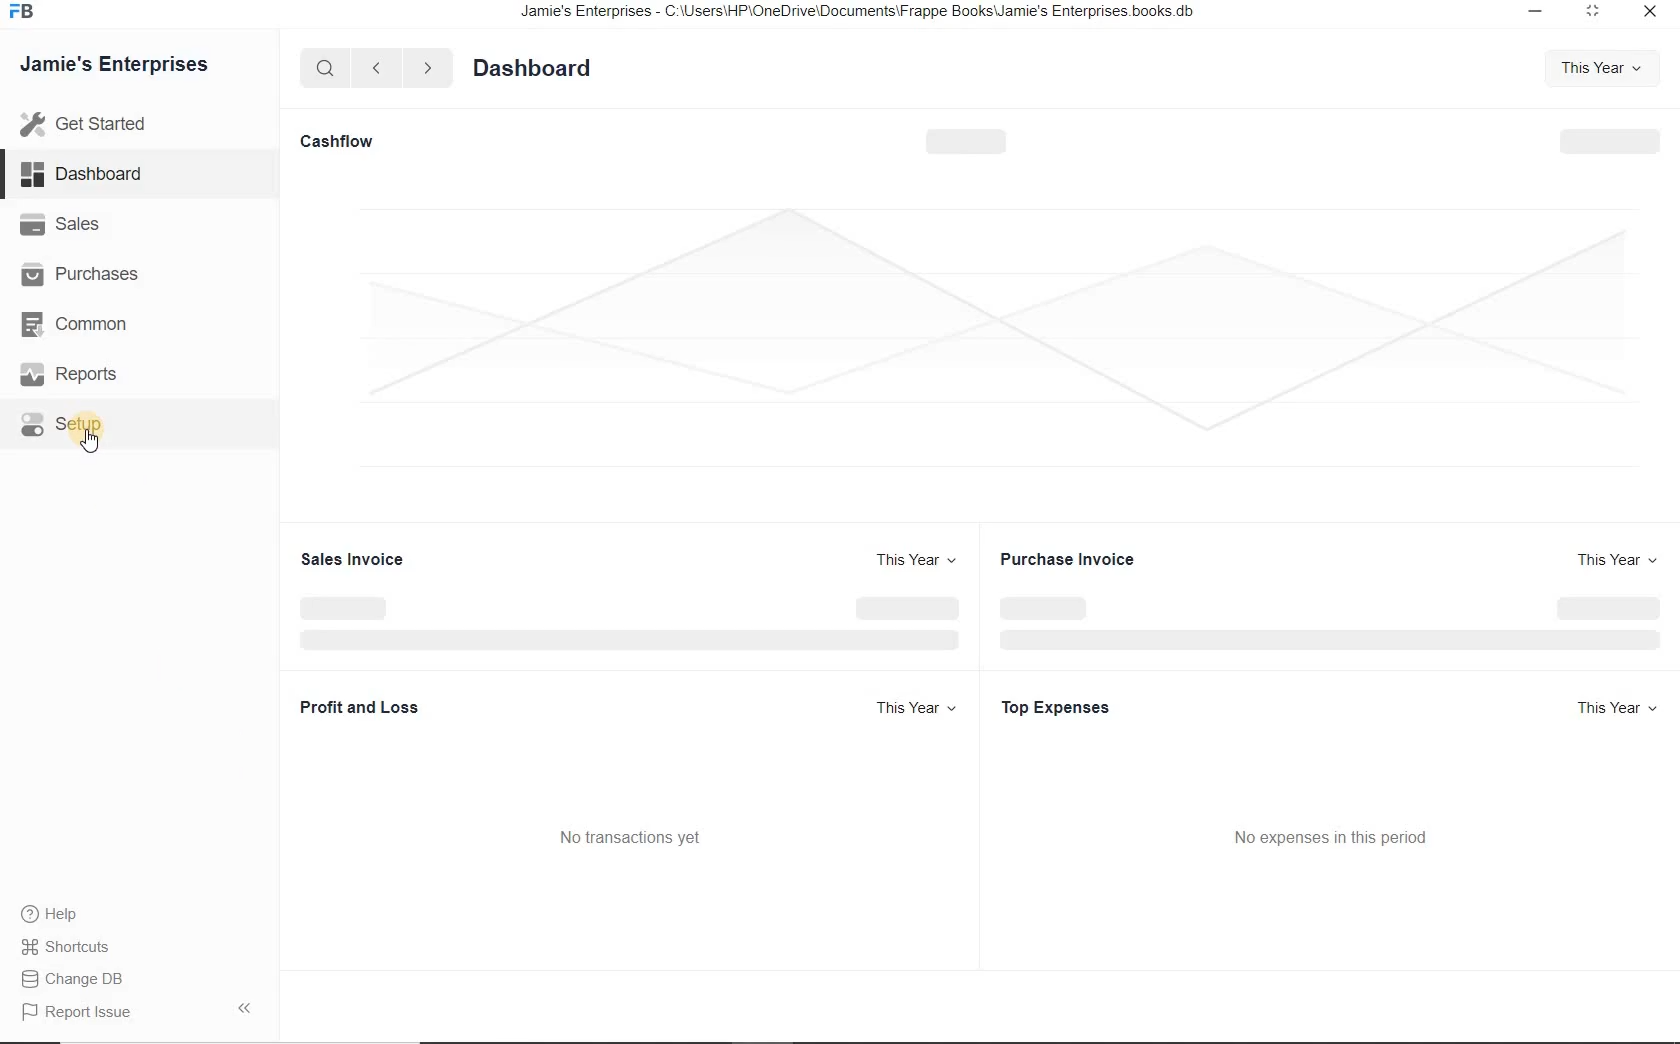  Describe the element at coordinates (122, 66) in the screenshot. I see `Jamie's Enterprises` at that location.